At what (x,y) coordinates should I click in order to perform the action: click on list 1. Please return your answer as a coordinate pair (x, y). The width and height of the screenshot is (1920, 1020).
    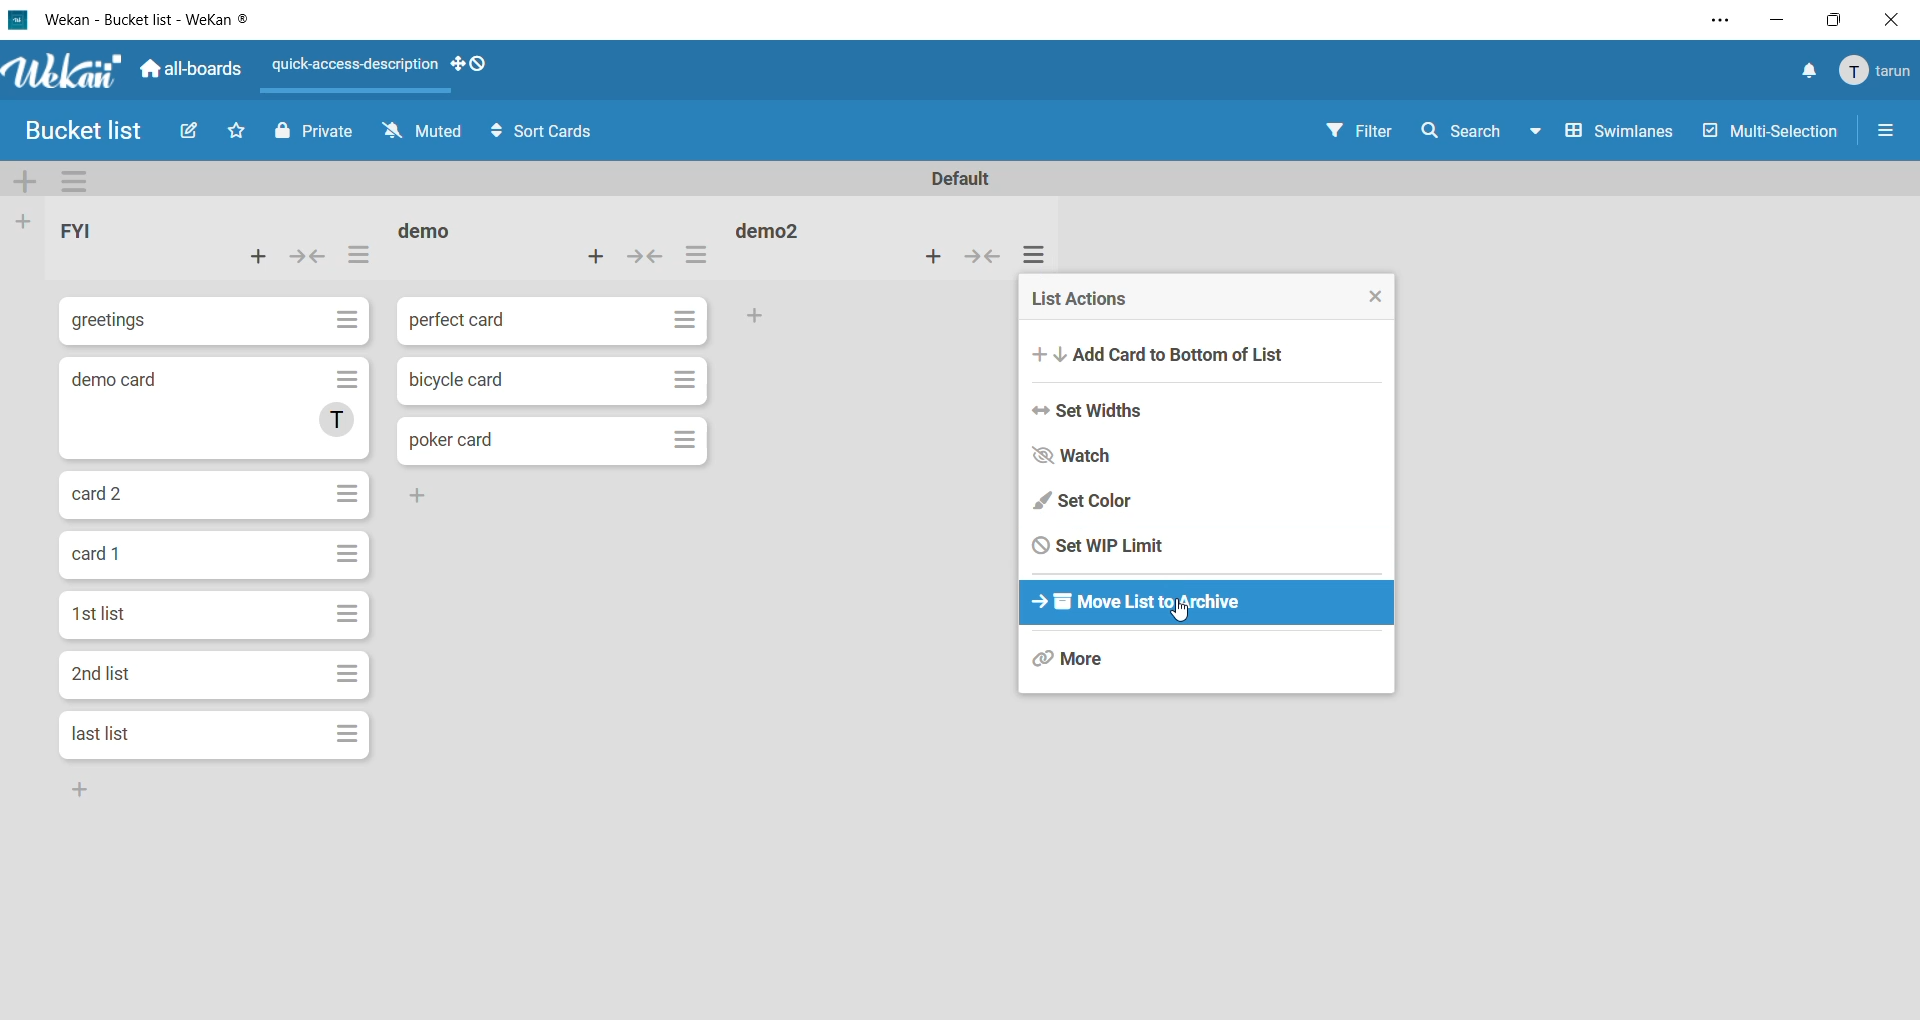
    Looking at the image, I should click on (119, 227).